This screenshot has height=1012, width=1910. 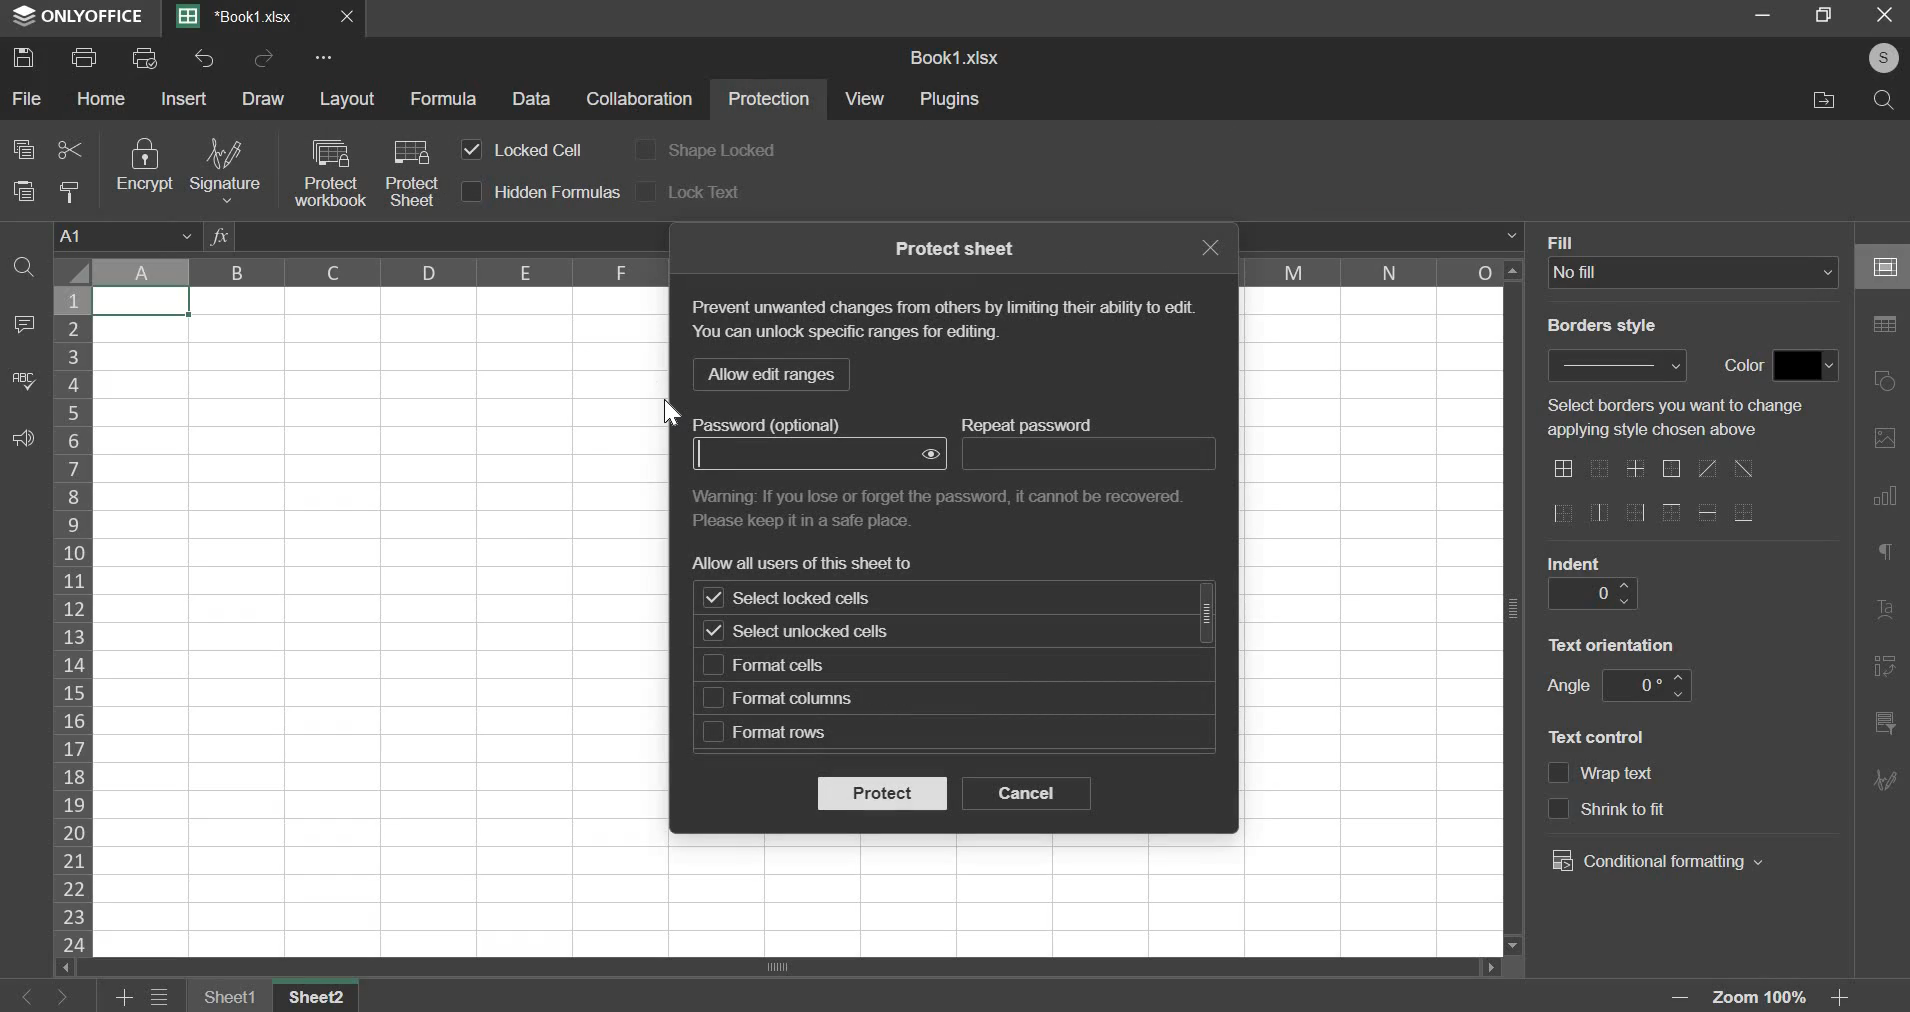 I want to click on print, so click(x=85, y=55).